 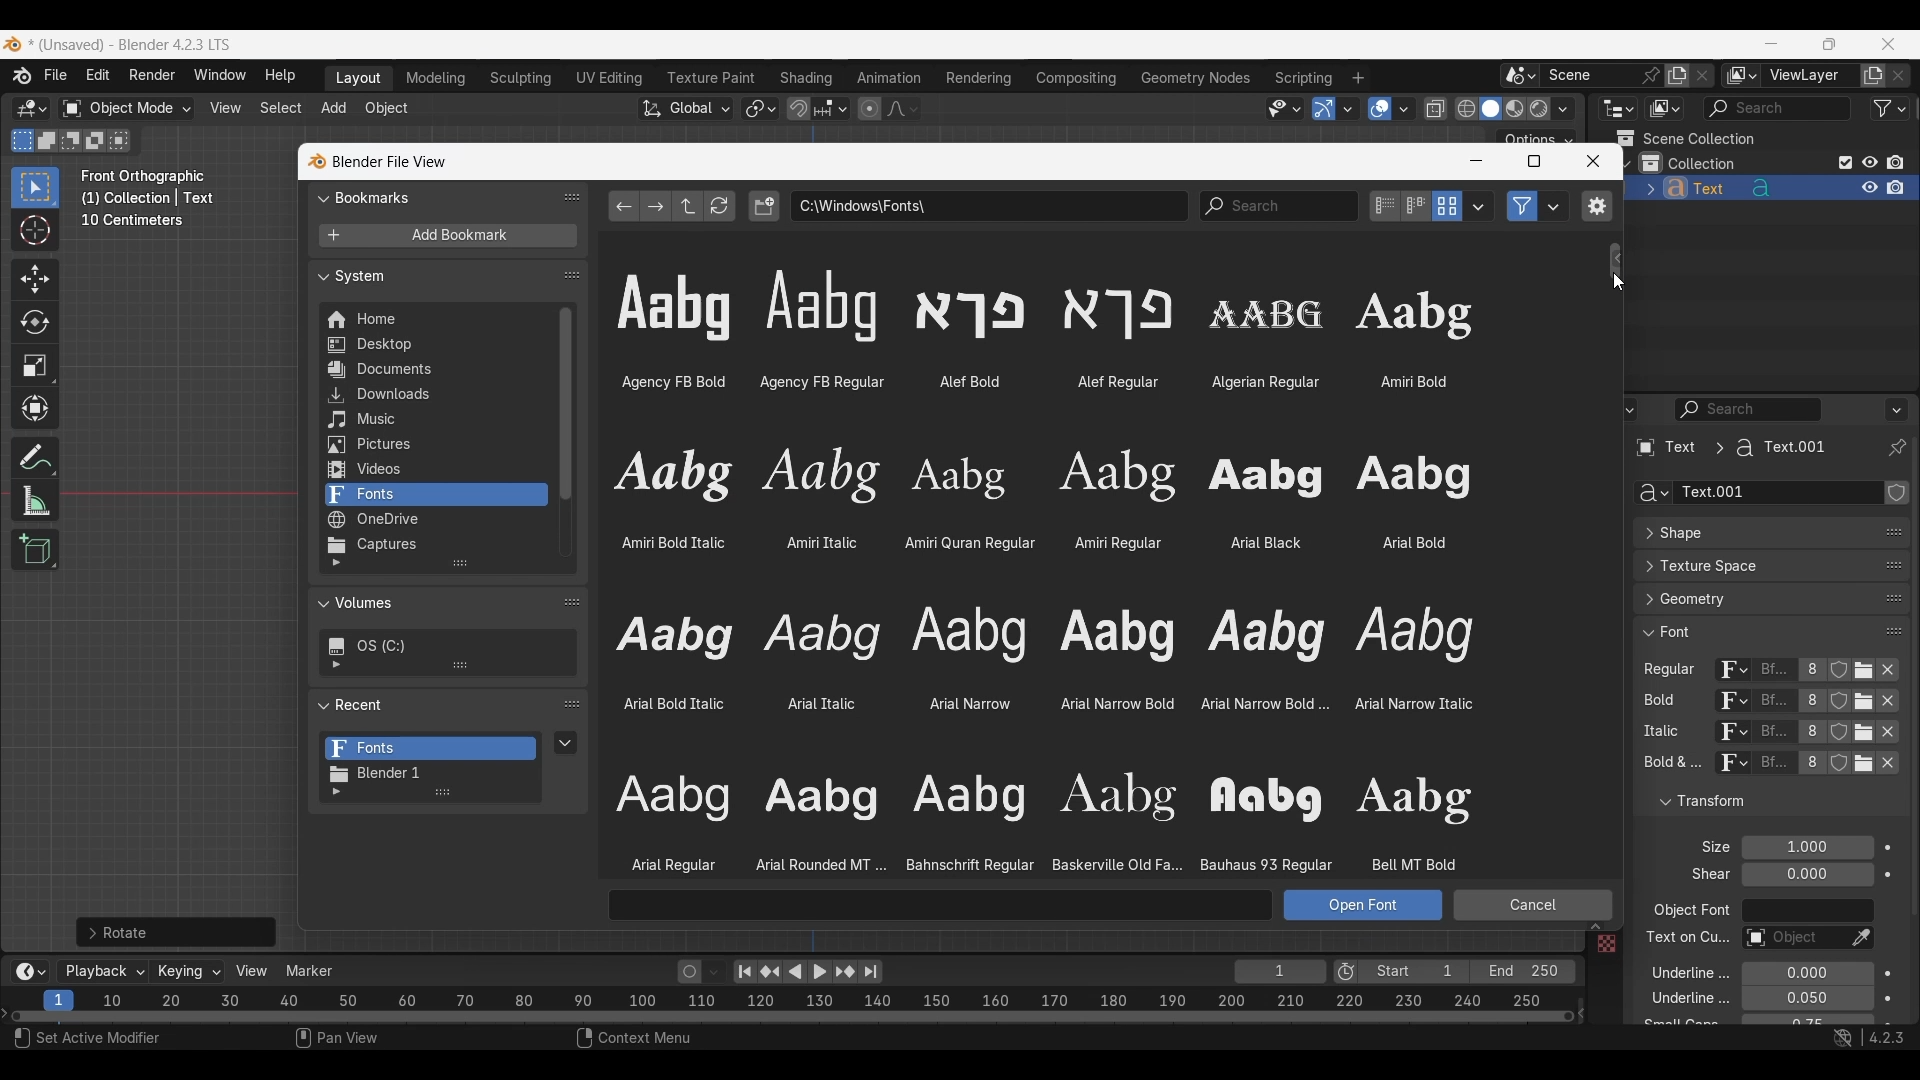 I want to click on Expand View/Select, so click(x=1595, y=927).